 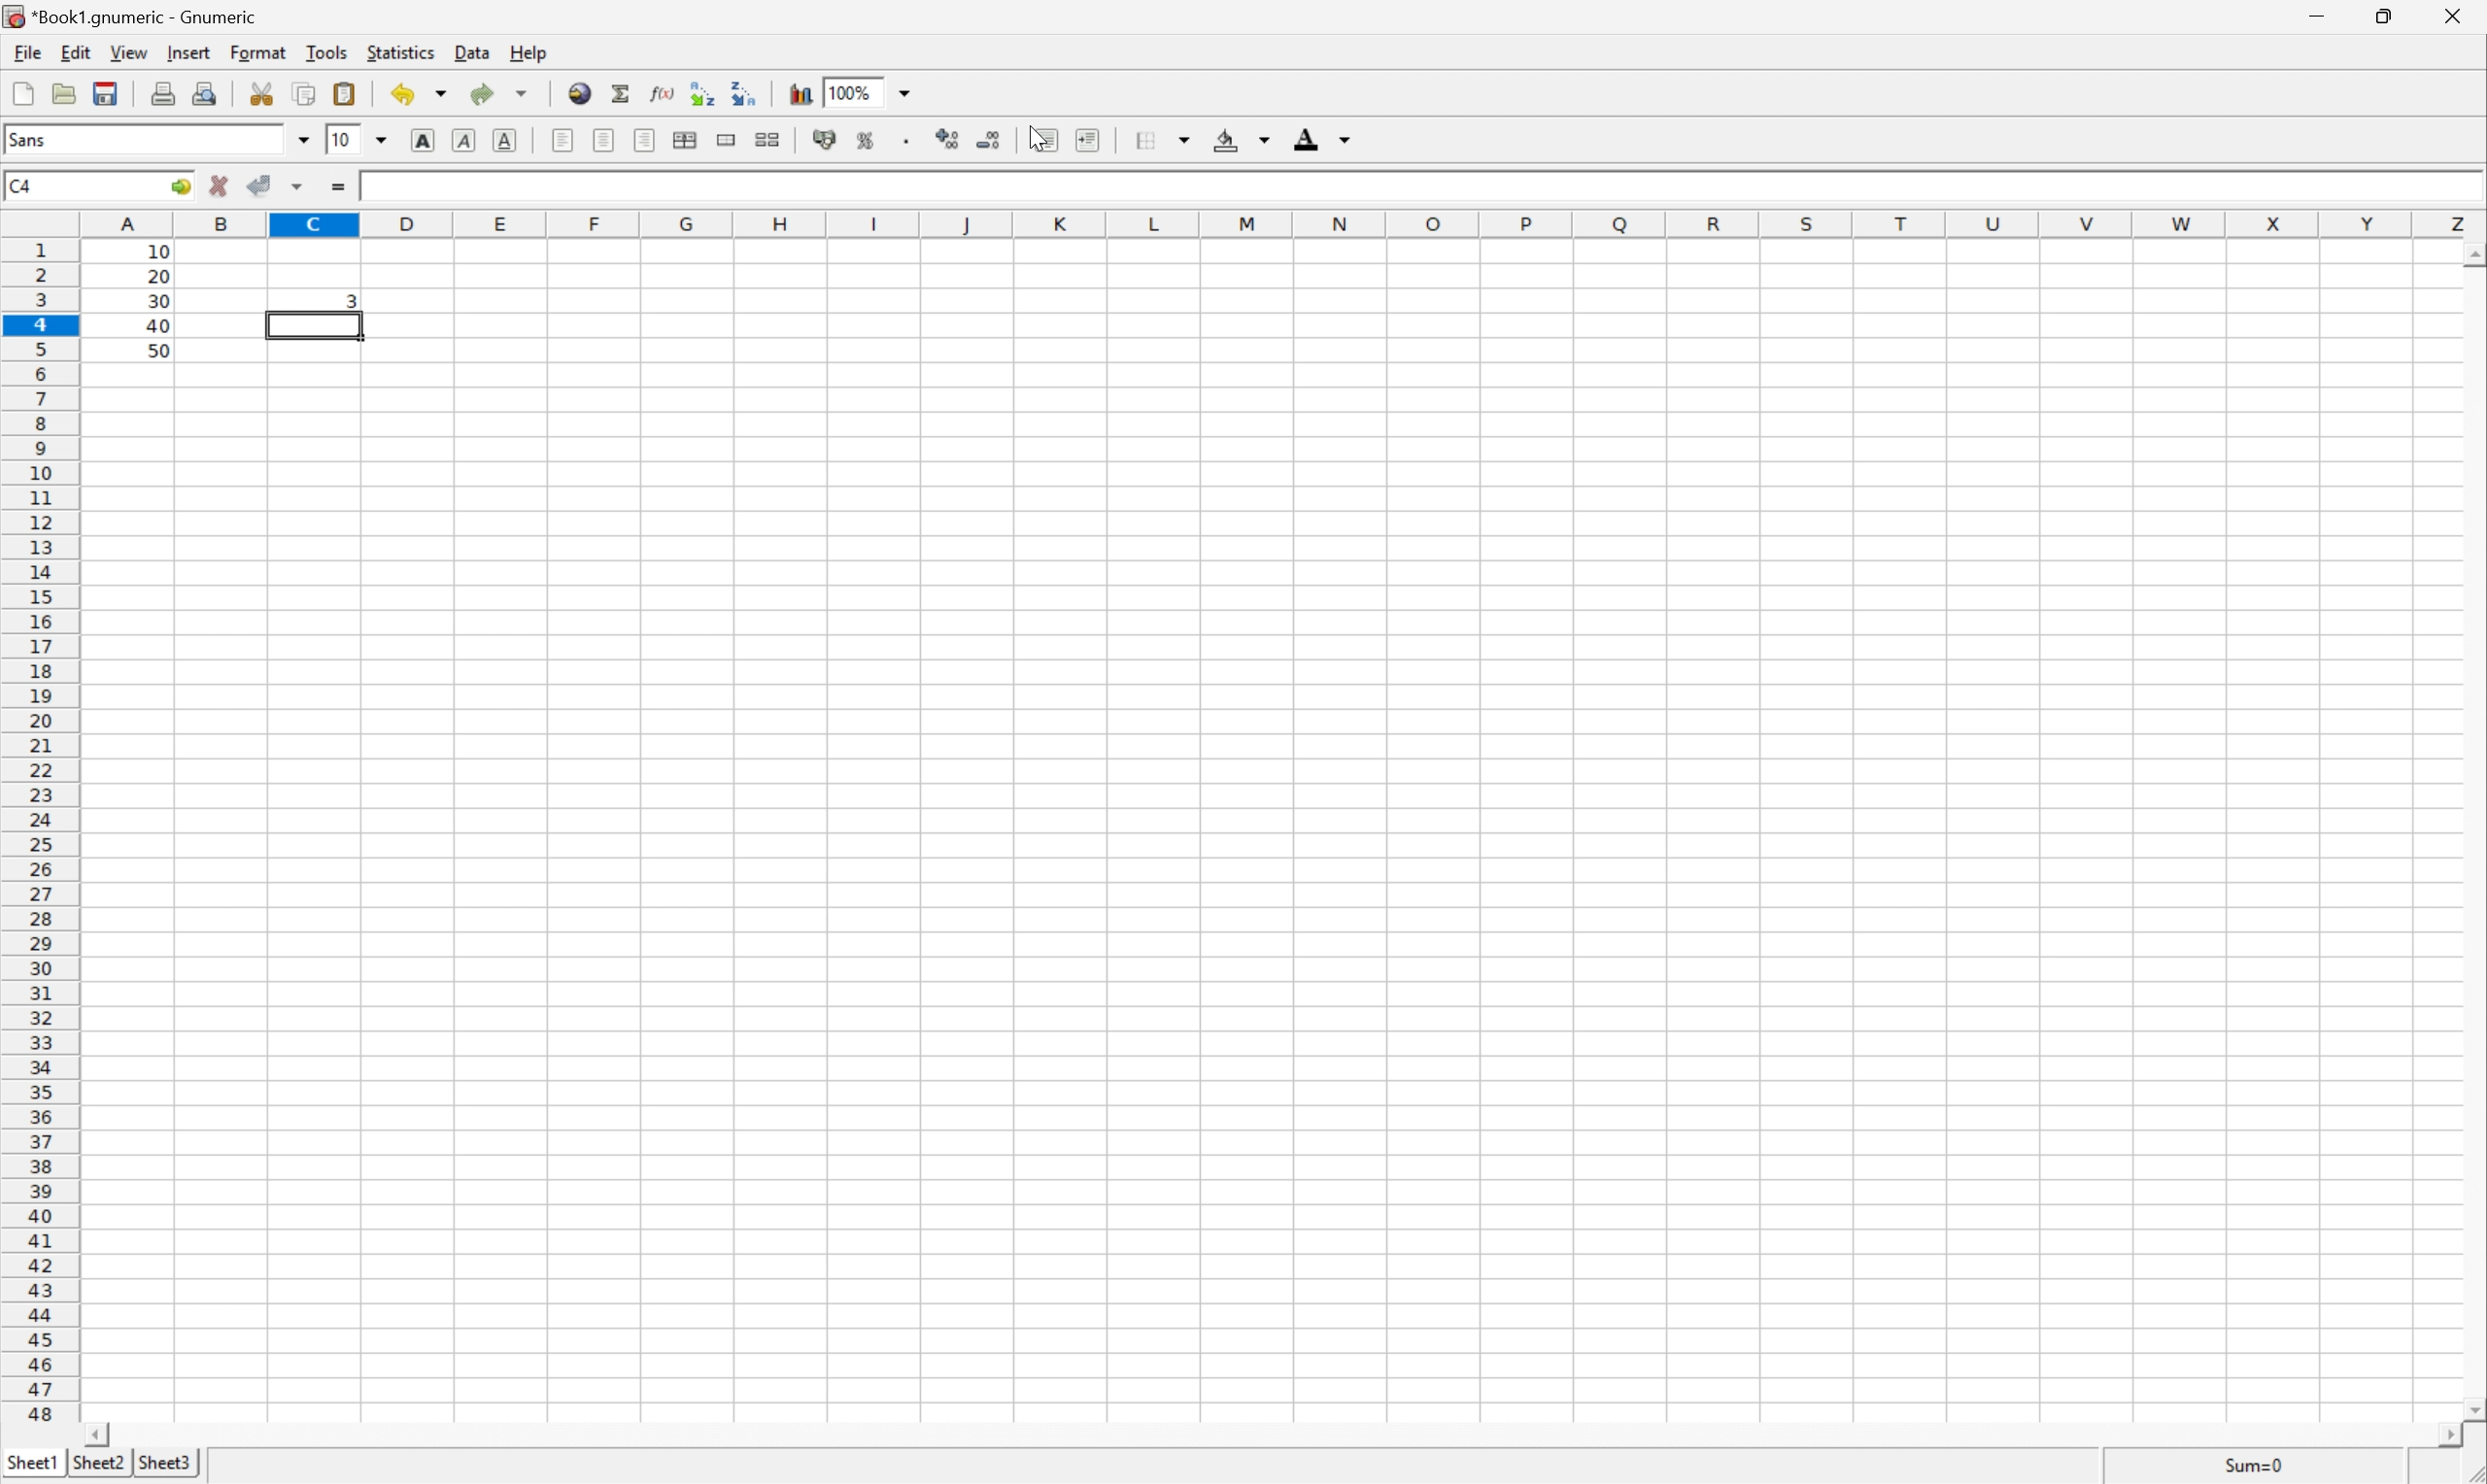 What do you see at coordinates (260, 187) in the screenshot?
I see `Accept change` at bounding box center [260, 187].